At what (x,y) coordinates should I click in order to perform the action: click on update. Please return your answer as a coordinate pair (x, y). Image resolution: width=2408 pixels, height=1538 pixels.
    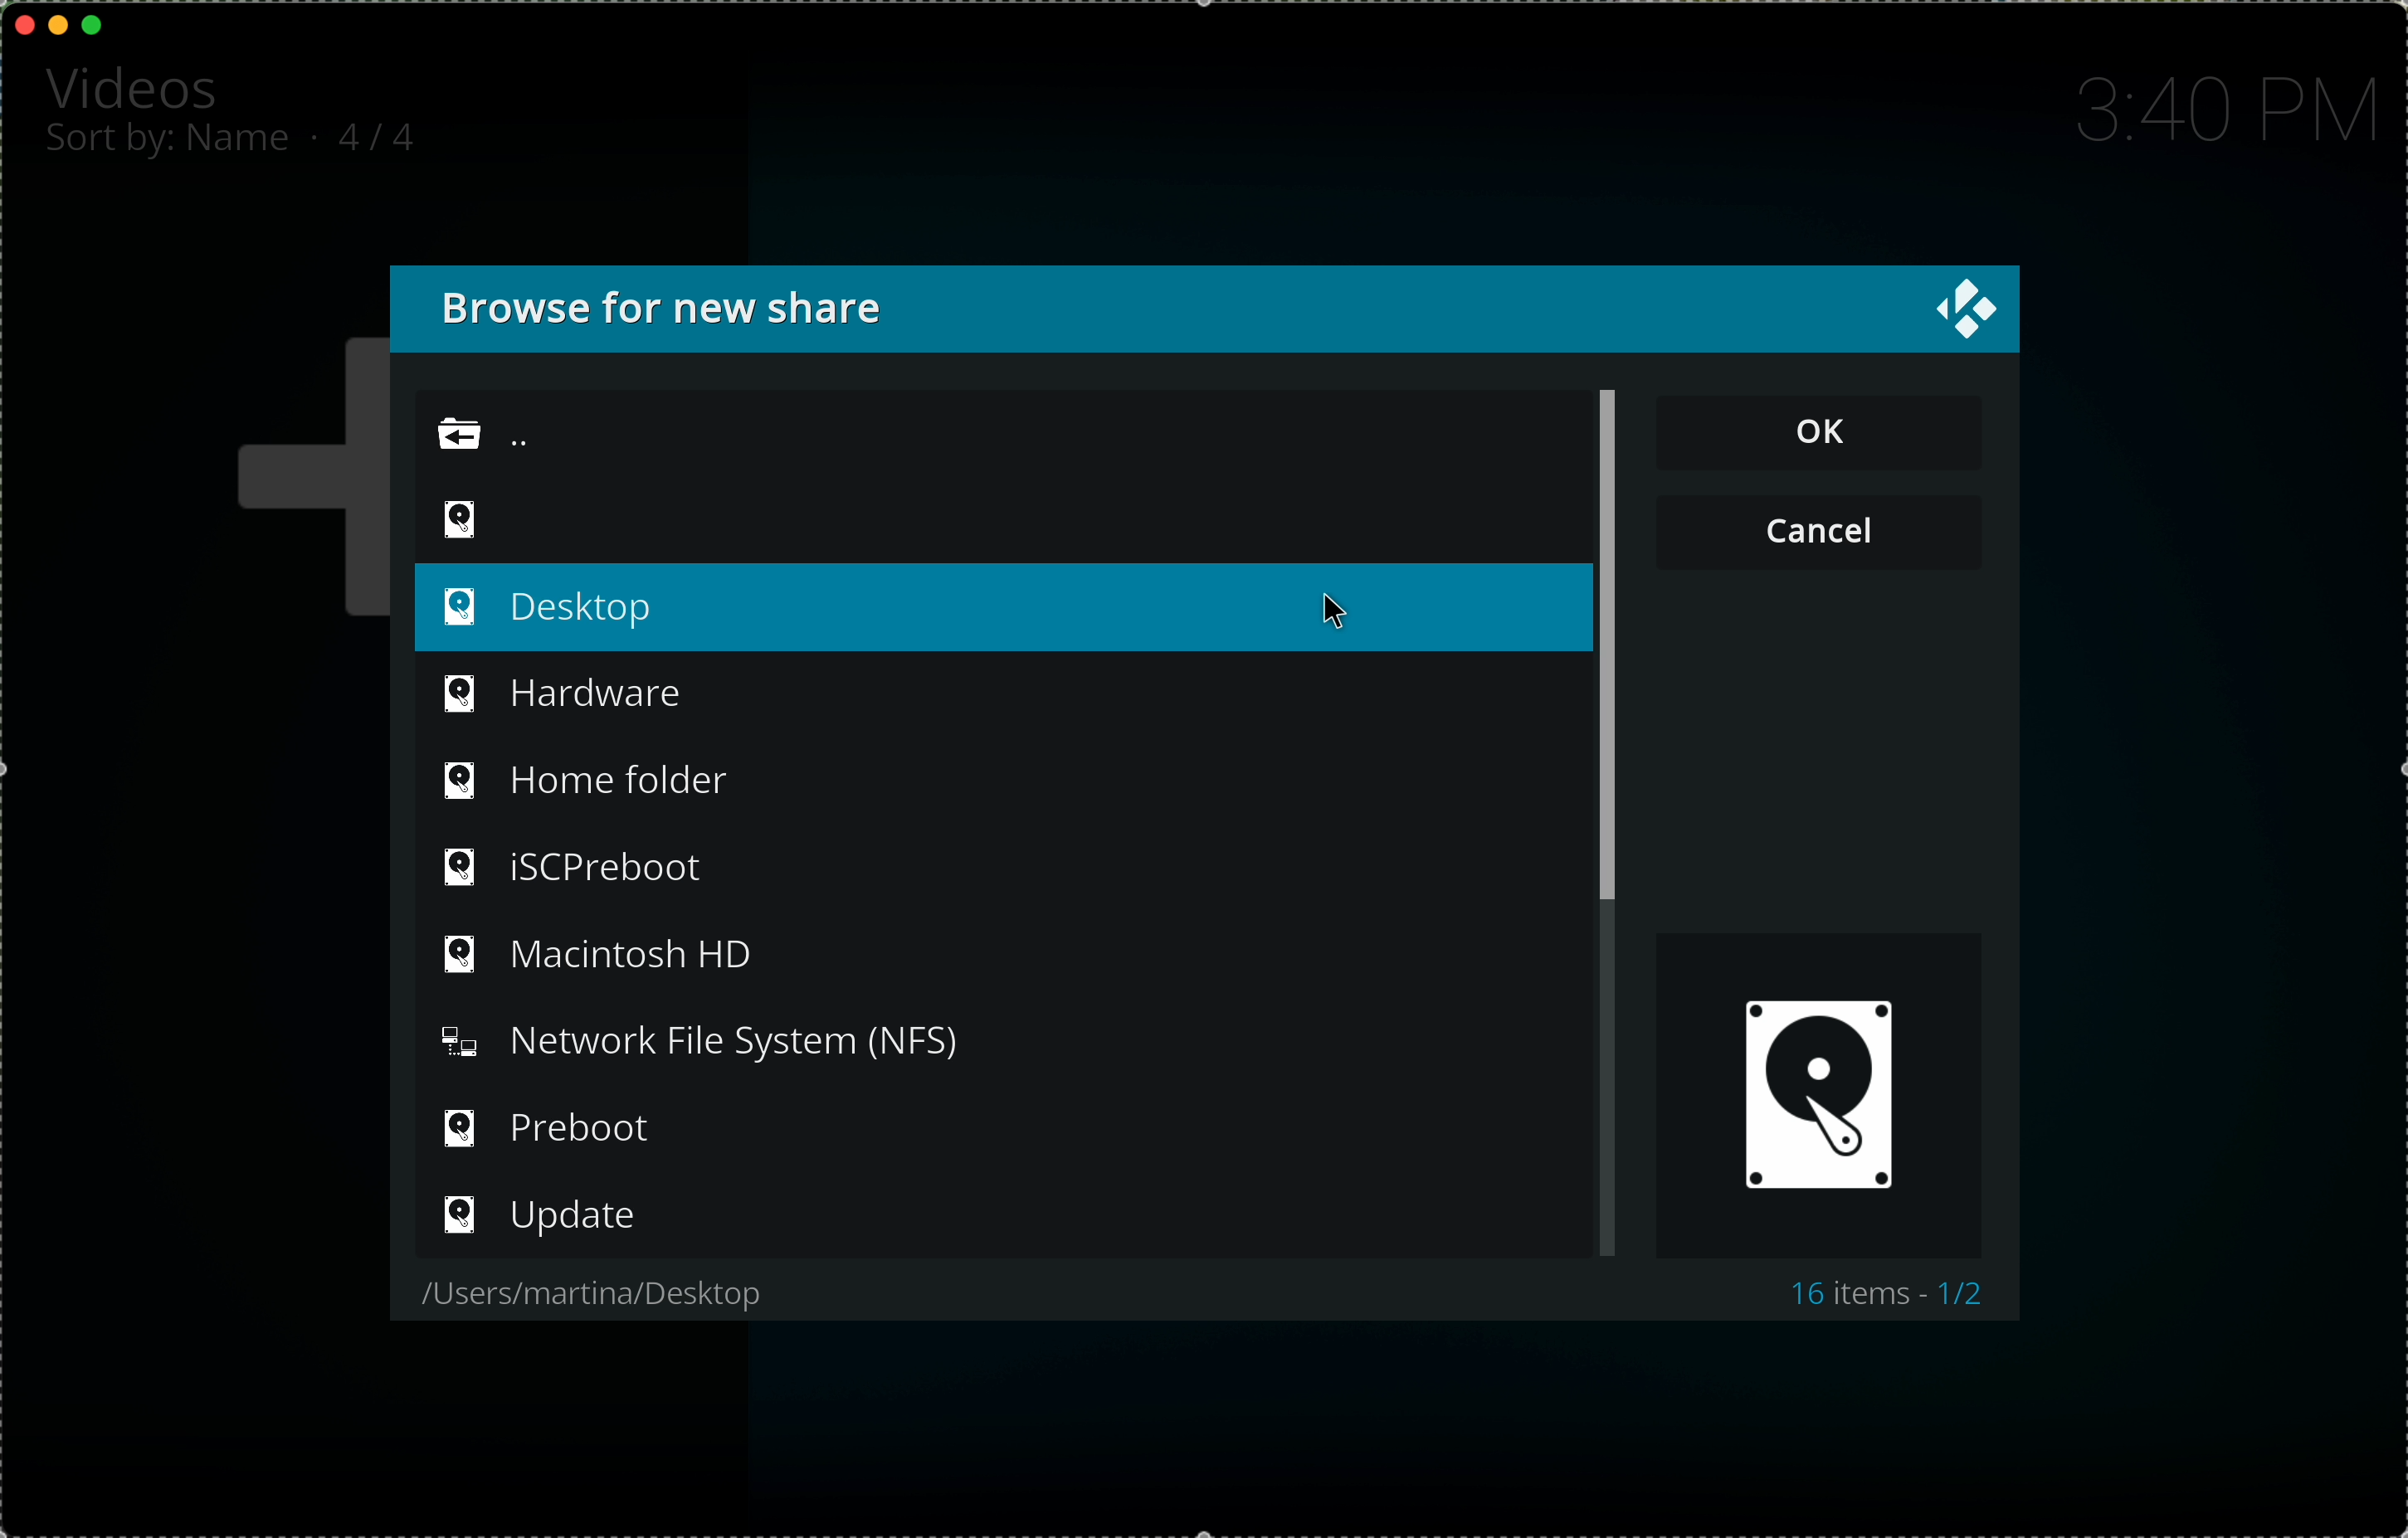
    Looking at the image, I should click on (539, 1214).